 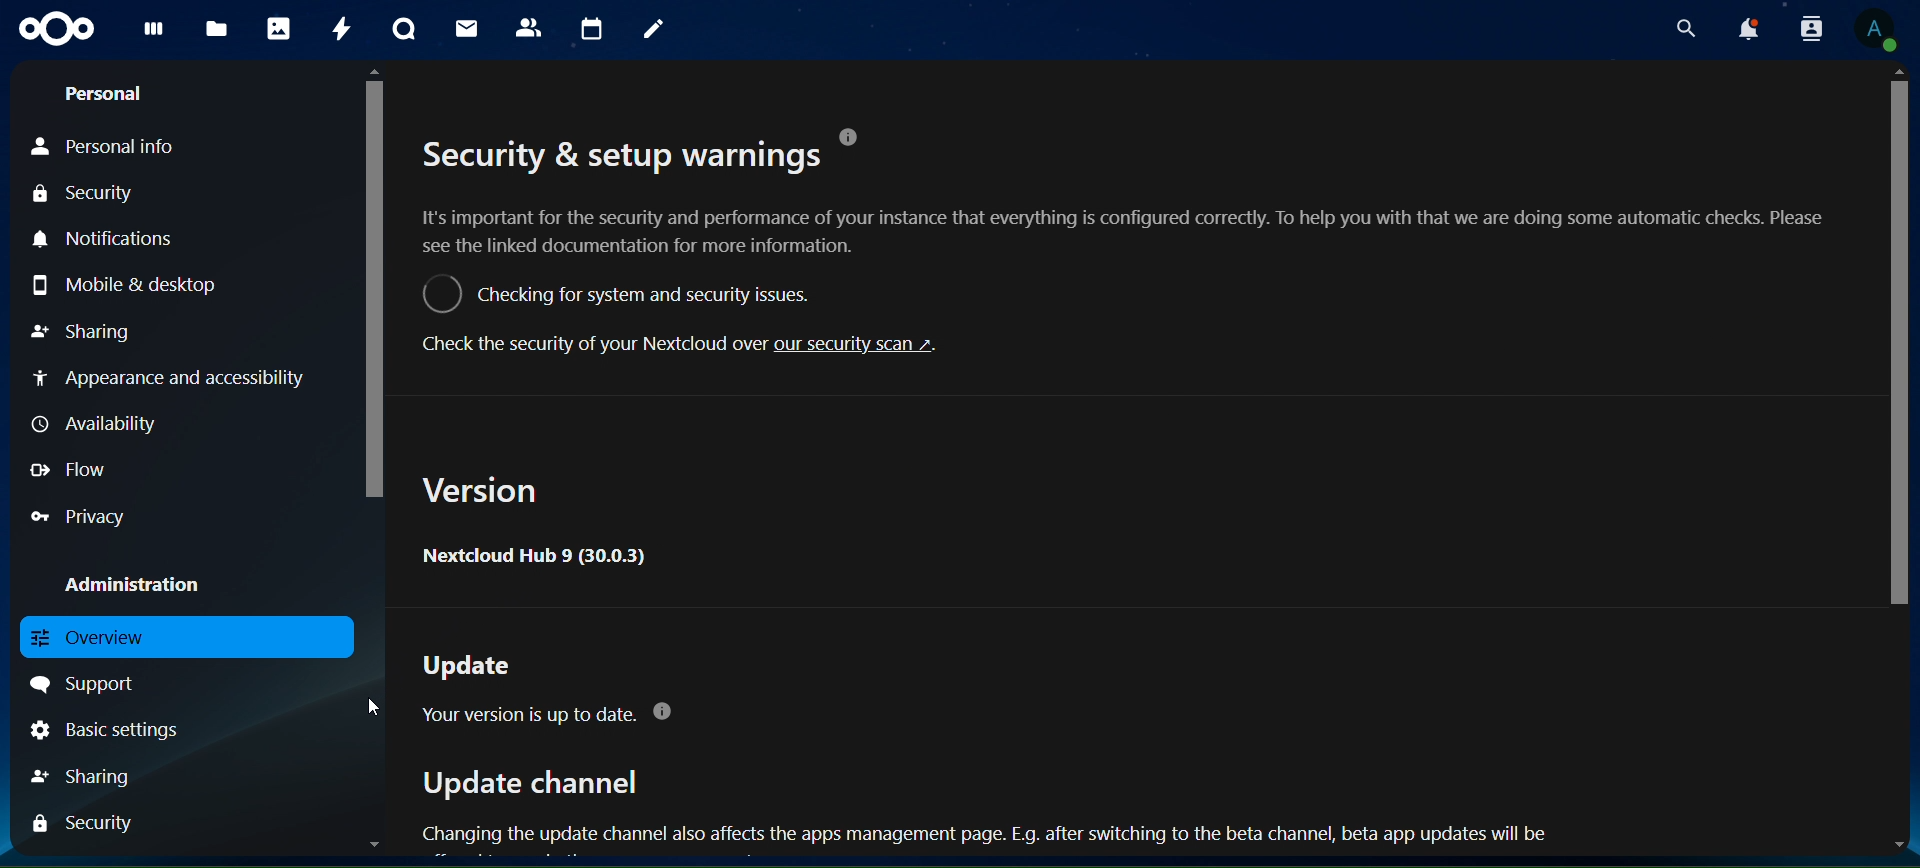 I want to click on view profile, so click(x=1874, y=30).